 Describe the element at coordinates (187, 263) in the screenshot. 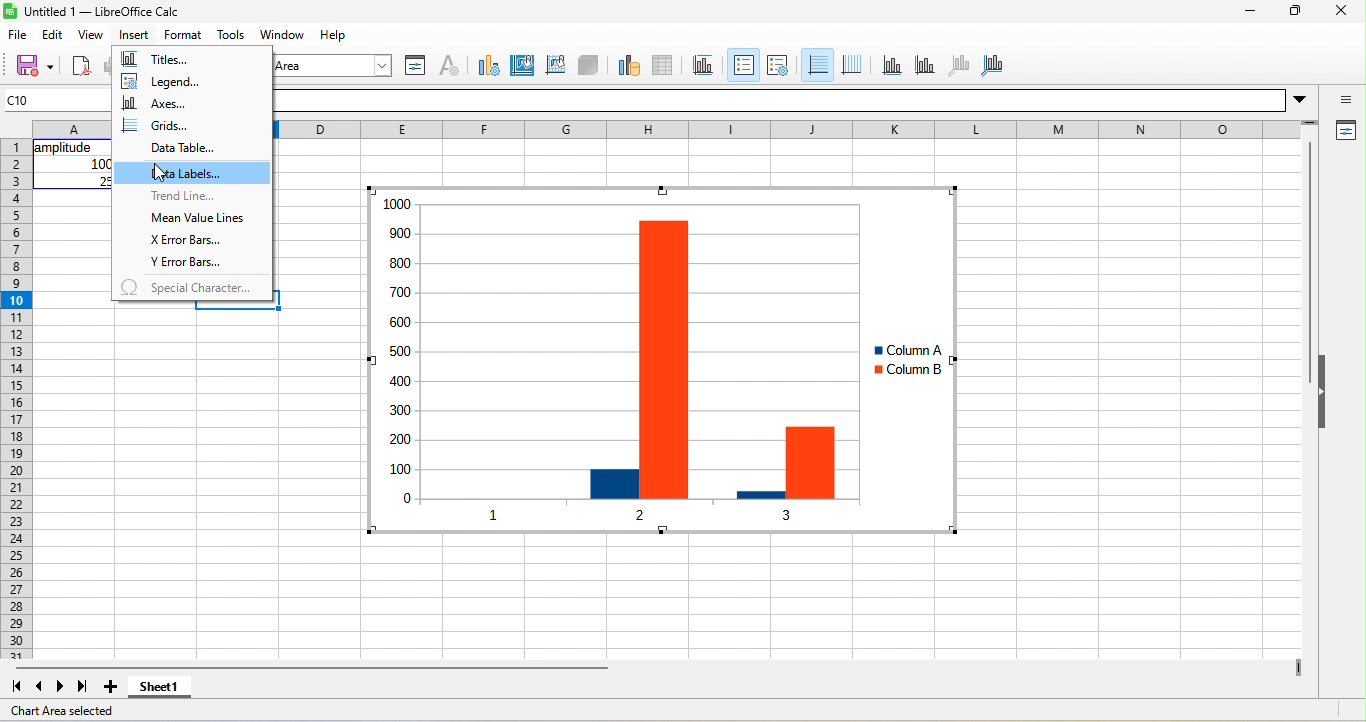

I see `y error bars` at that location.